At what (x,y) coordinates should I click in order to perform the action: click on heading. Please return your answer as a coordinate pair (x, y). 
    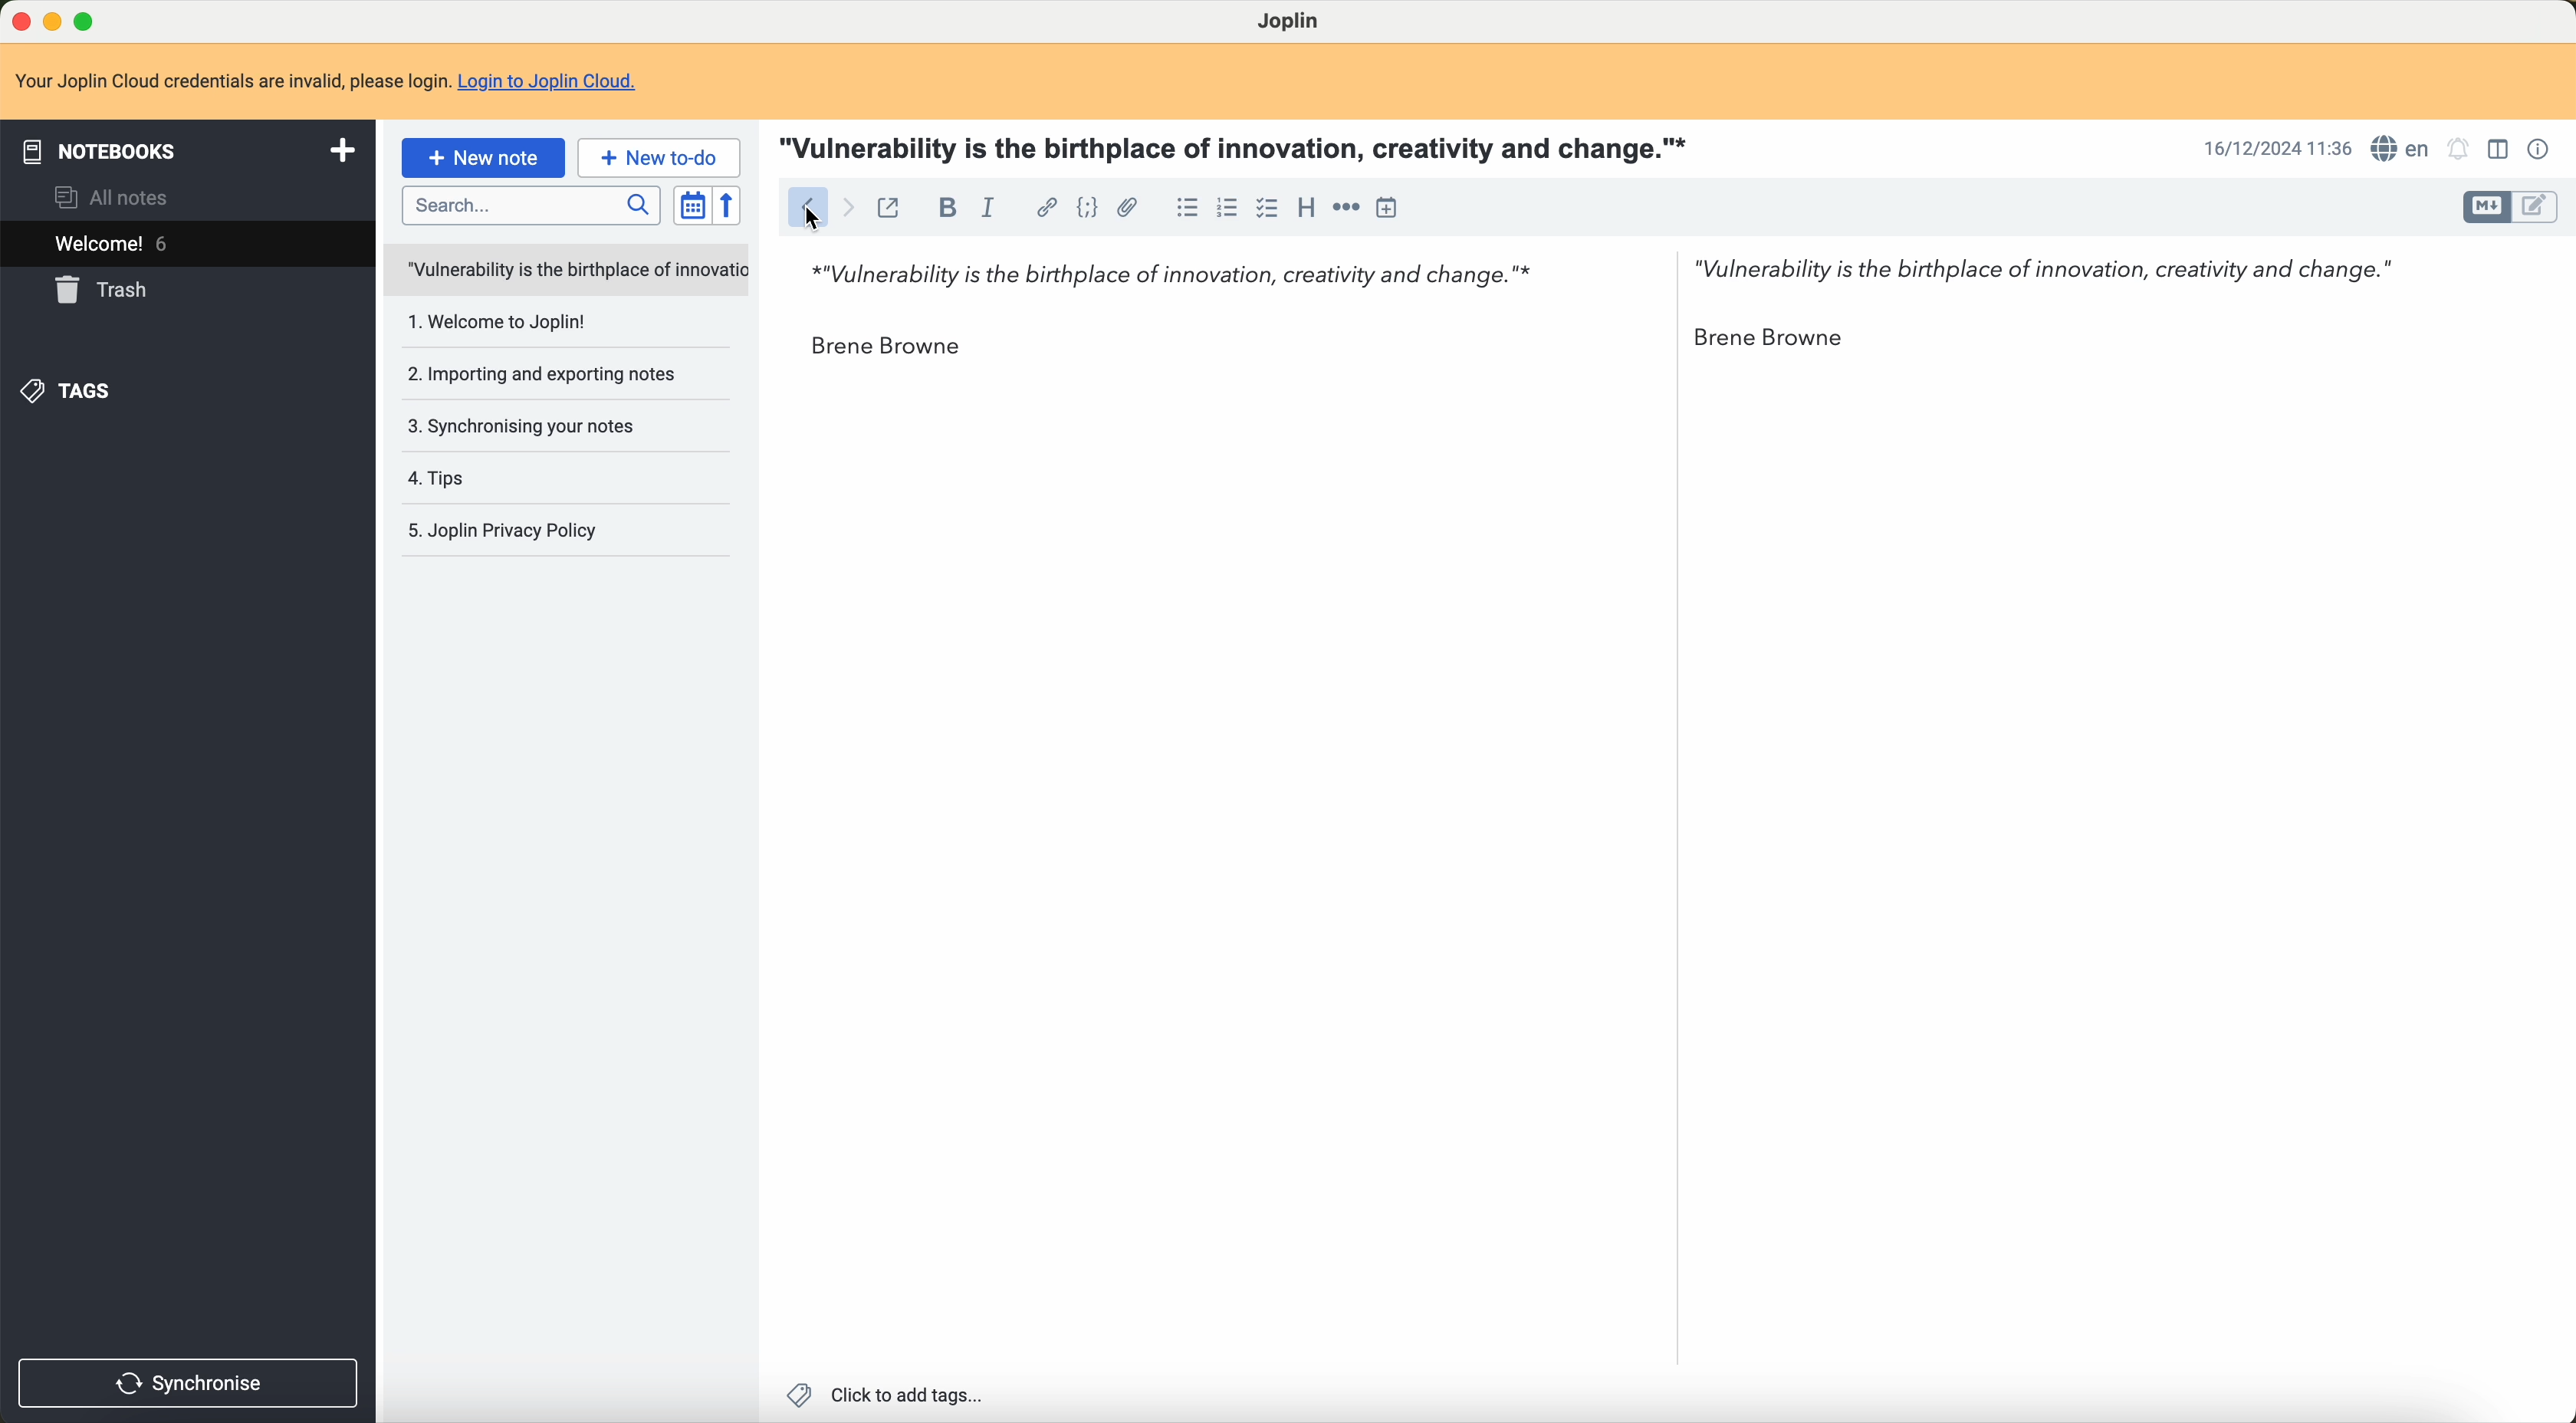
    Looking at the image, I should click on (1304, 209).